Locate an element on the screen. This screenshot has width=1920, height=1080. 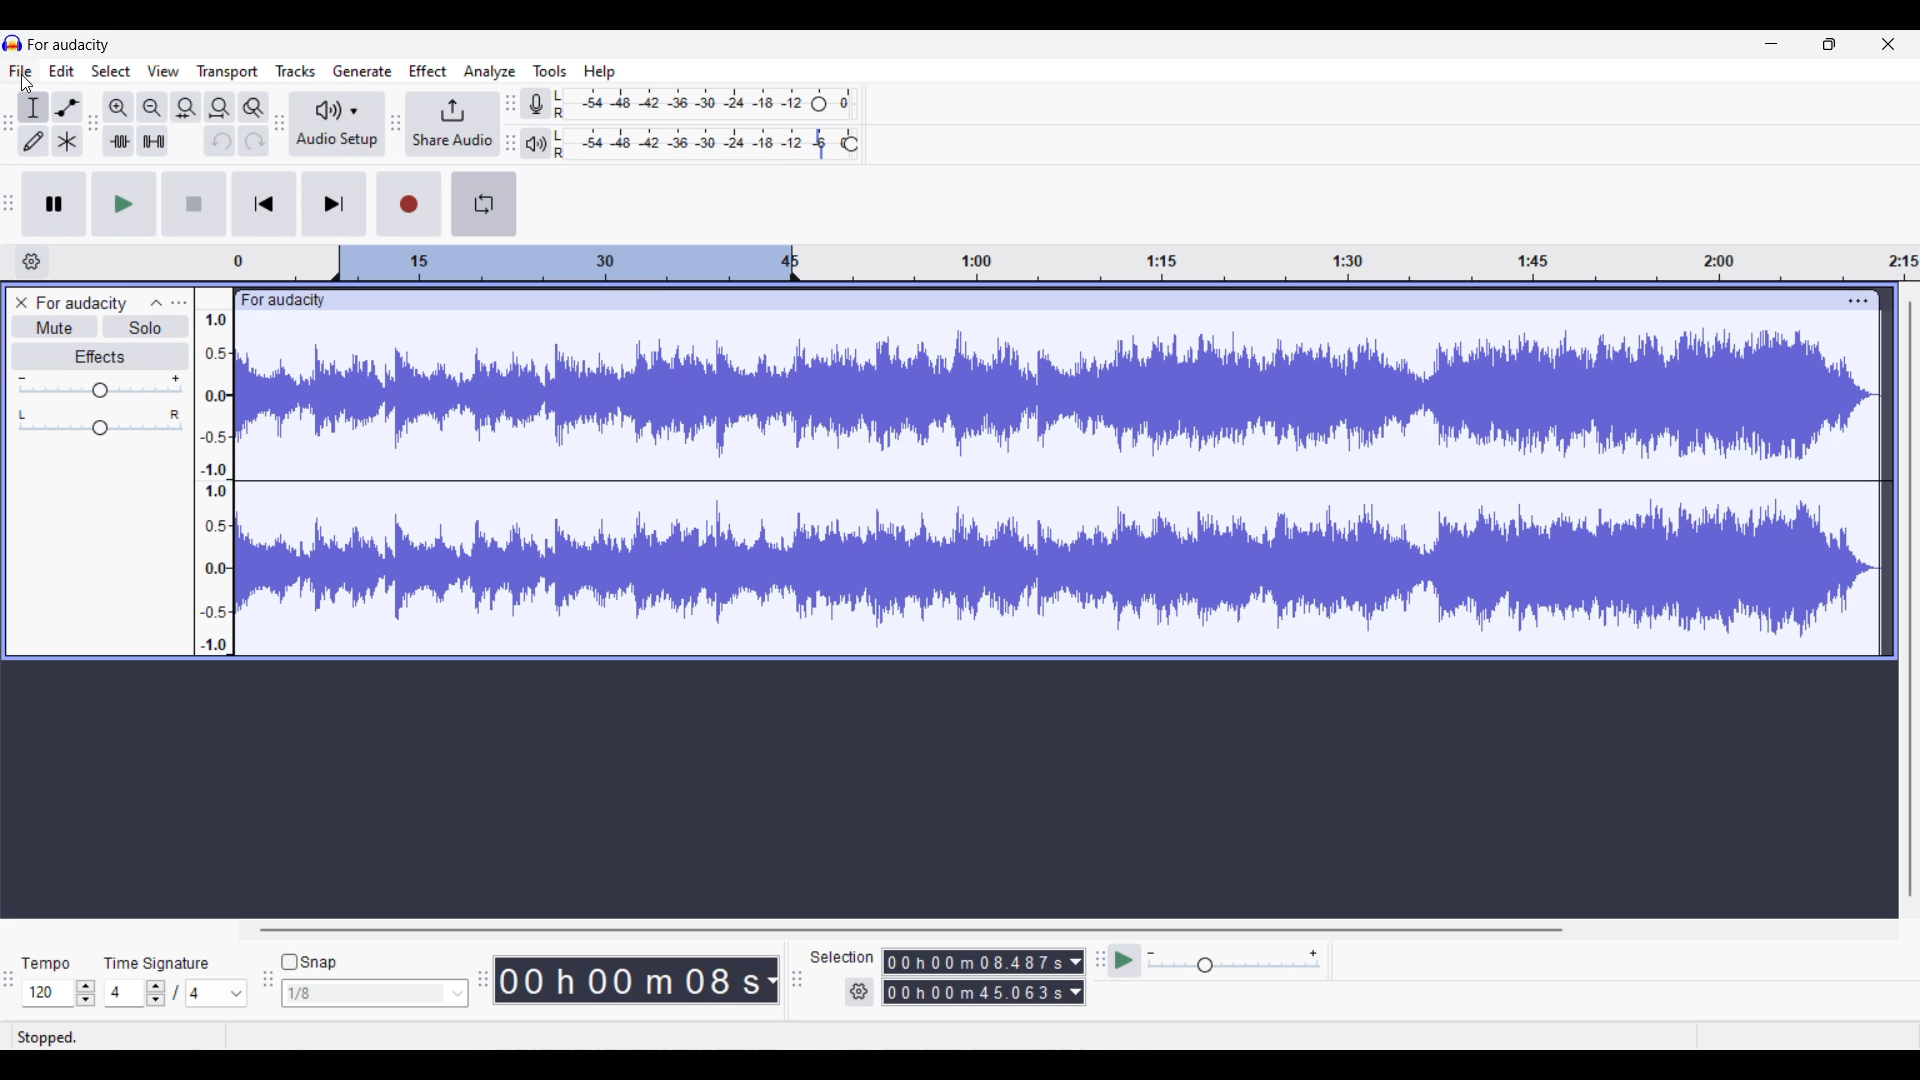
Record/Record new track is located at coordinates (410, 204).